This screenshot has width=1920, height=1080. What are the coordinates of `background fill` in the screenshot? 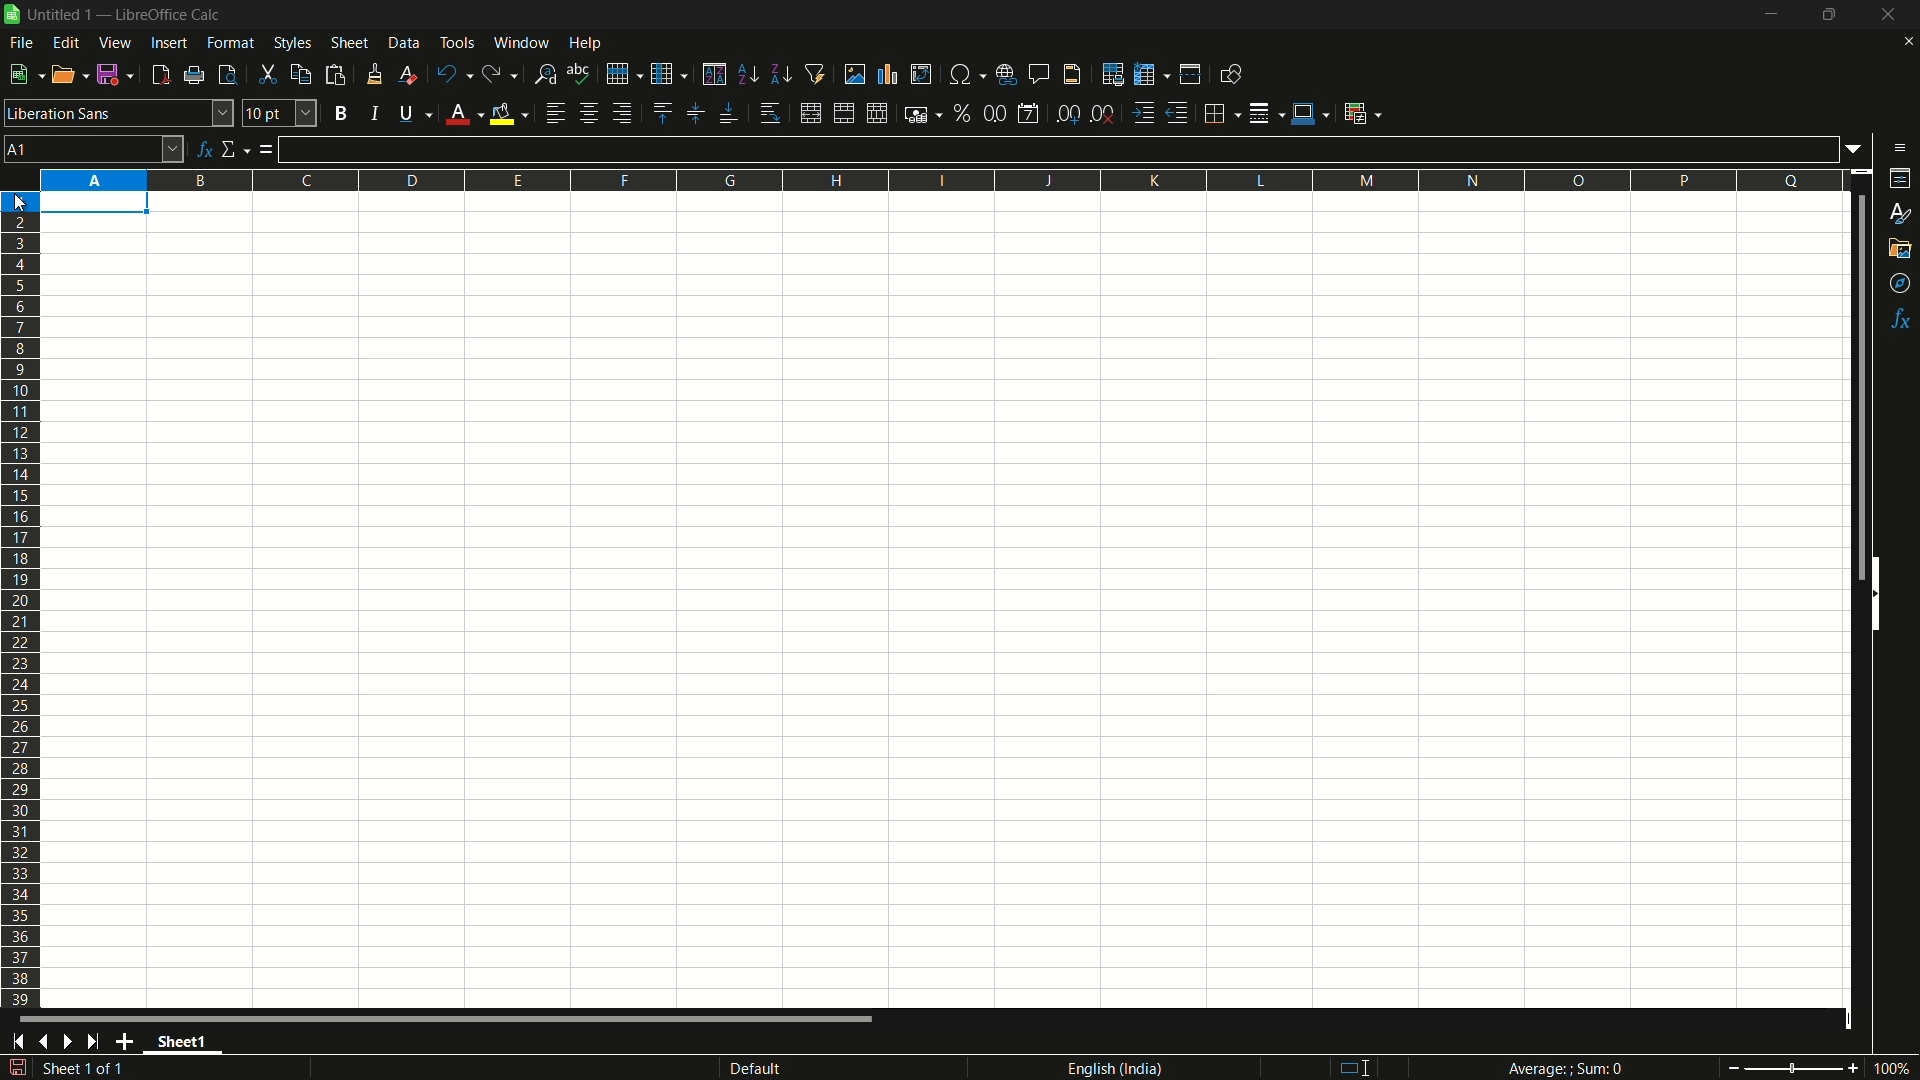 It's located at (508, 113).